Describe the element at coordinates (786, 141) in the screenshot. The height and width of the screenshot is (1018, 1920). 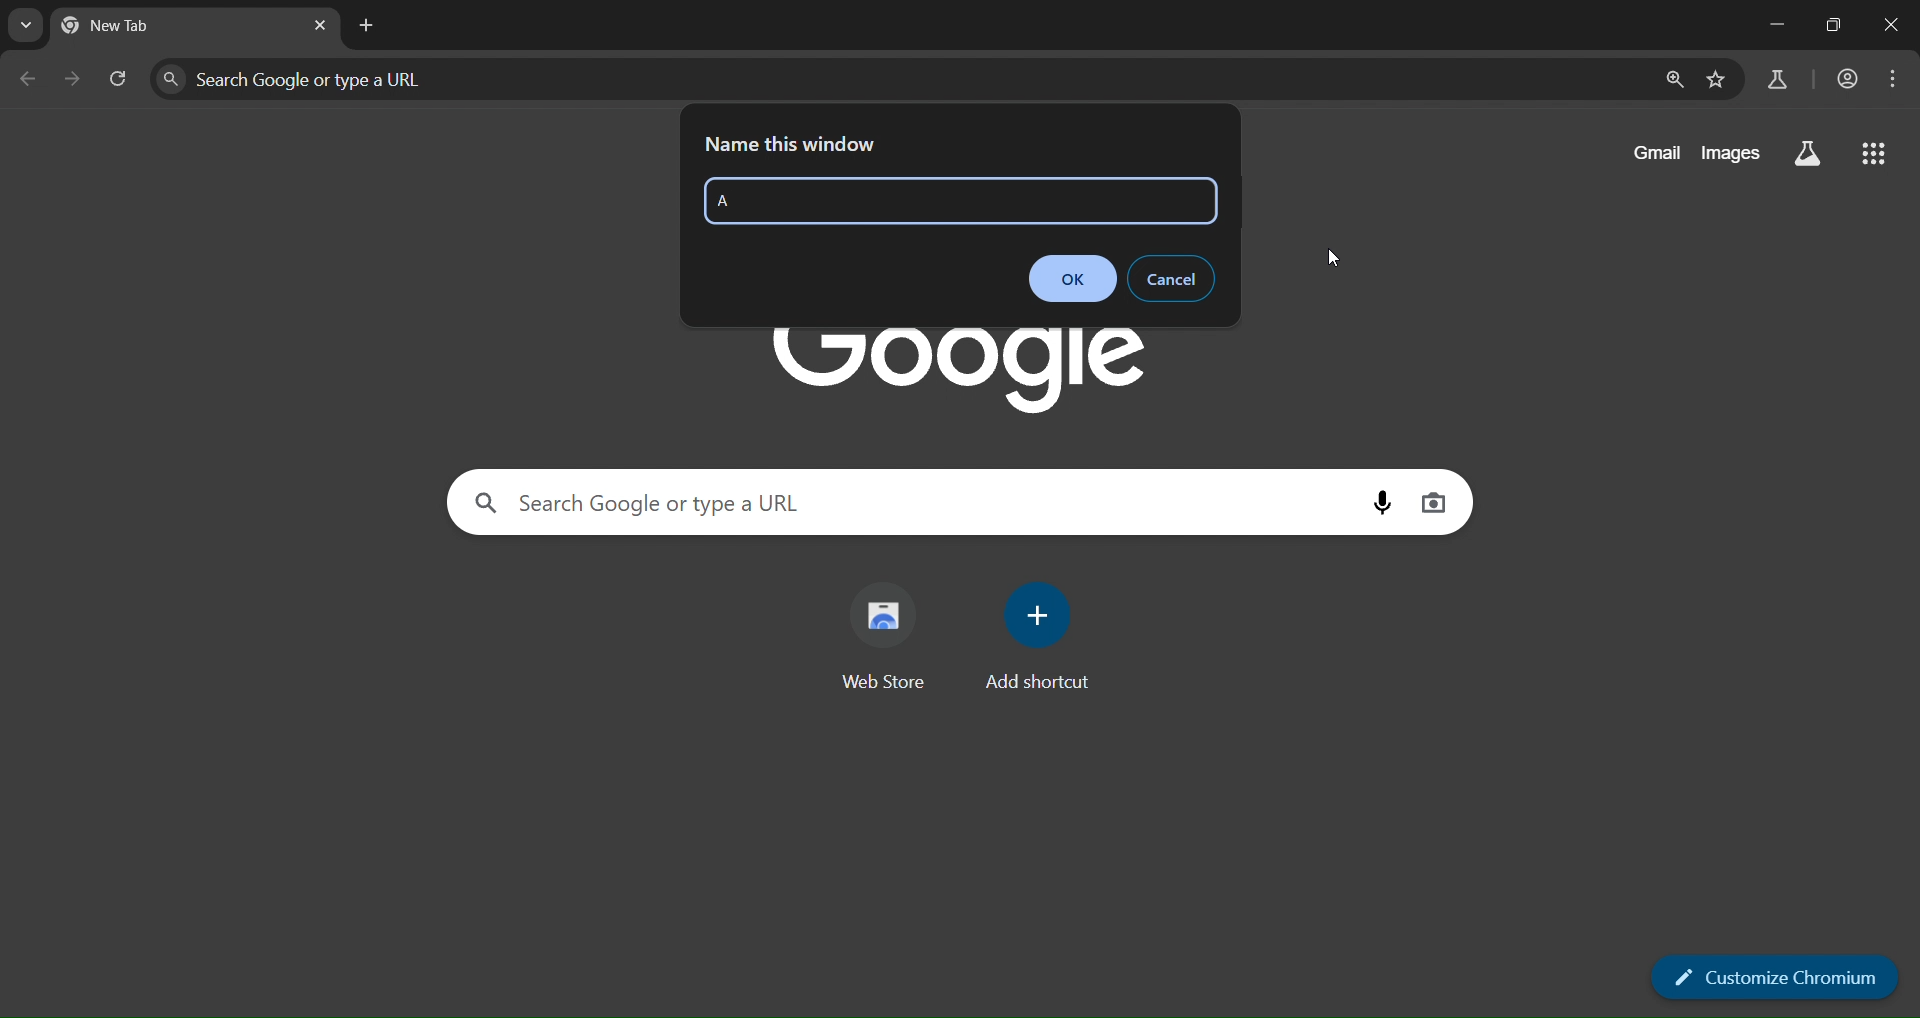
I see `name this window` at that location.